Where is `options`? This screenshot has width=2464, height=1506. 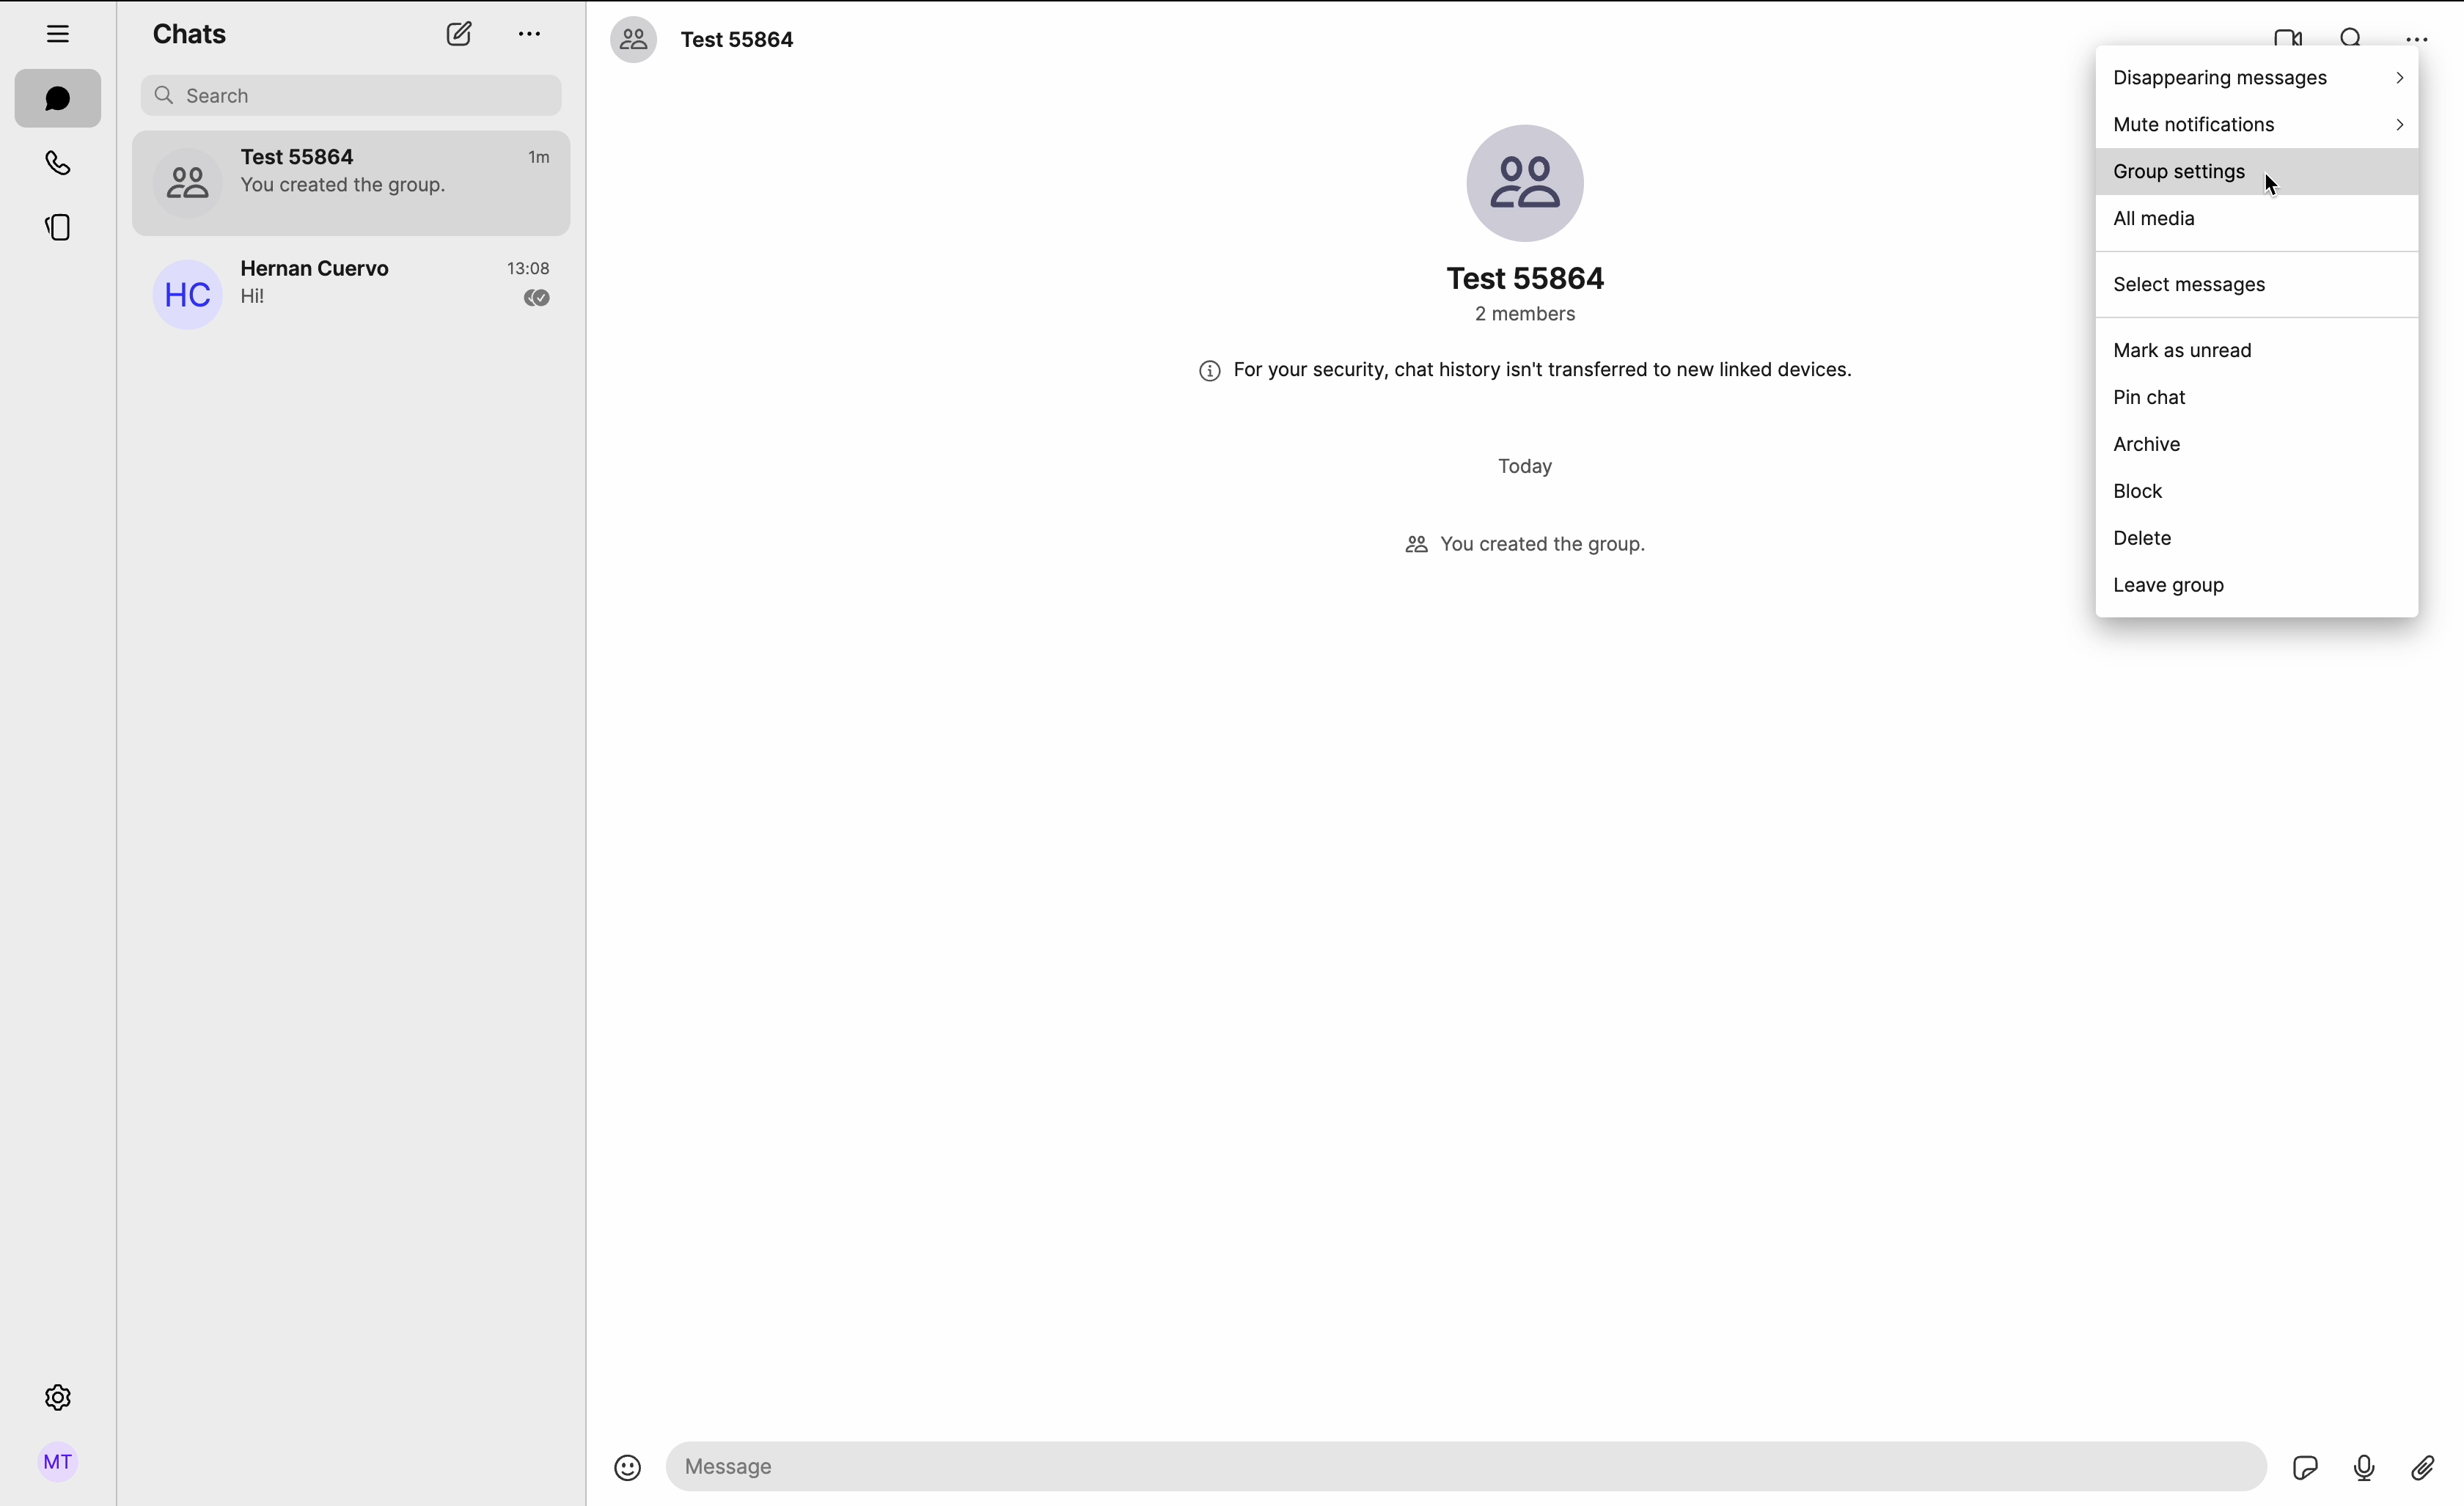
options is located at coordinates (2413, 31).